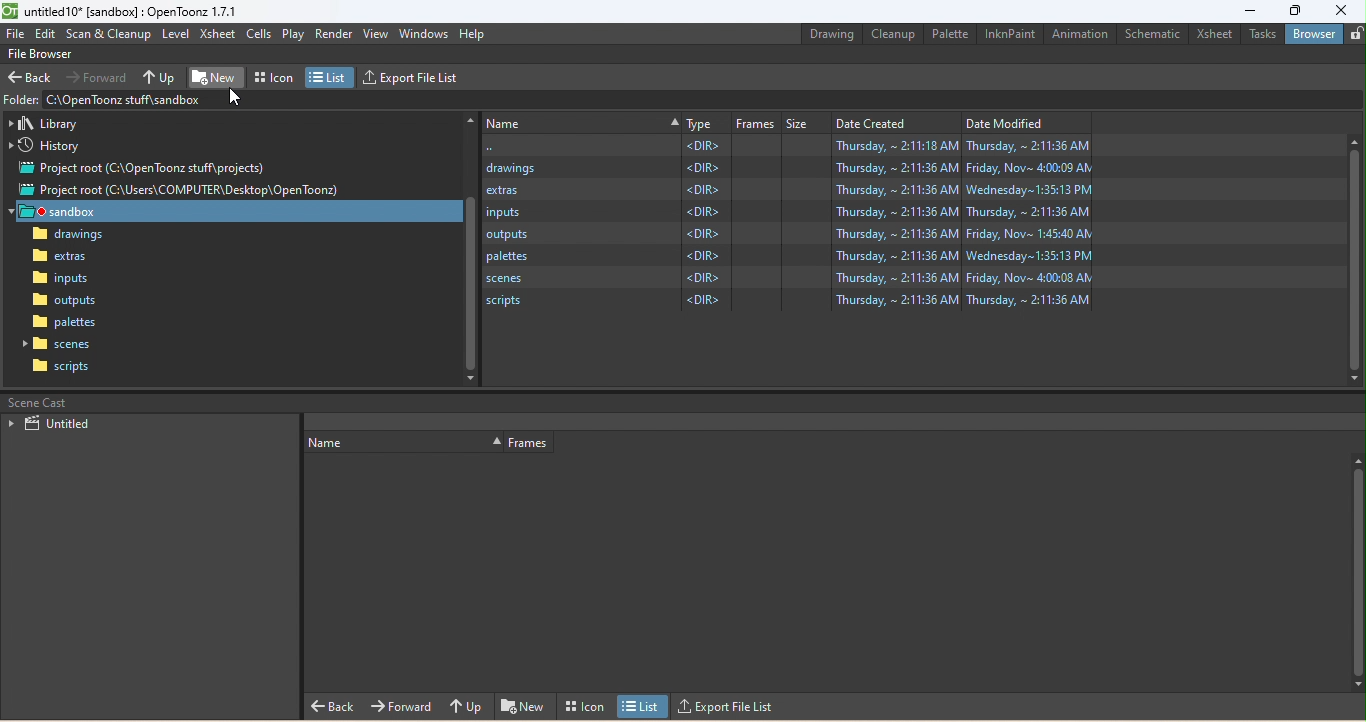 This screenshot has height=722, width=1366. What do you see at coordinates (46, 125) in the screenshot?
I see `Library` at bounding box center [46, 125].